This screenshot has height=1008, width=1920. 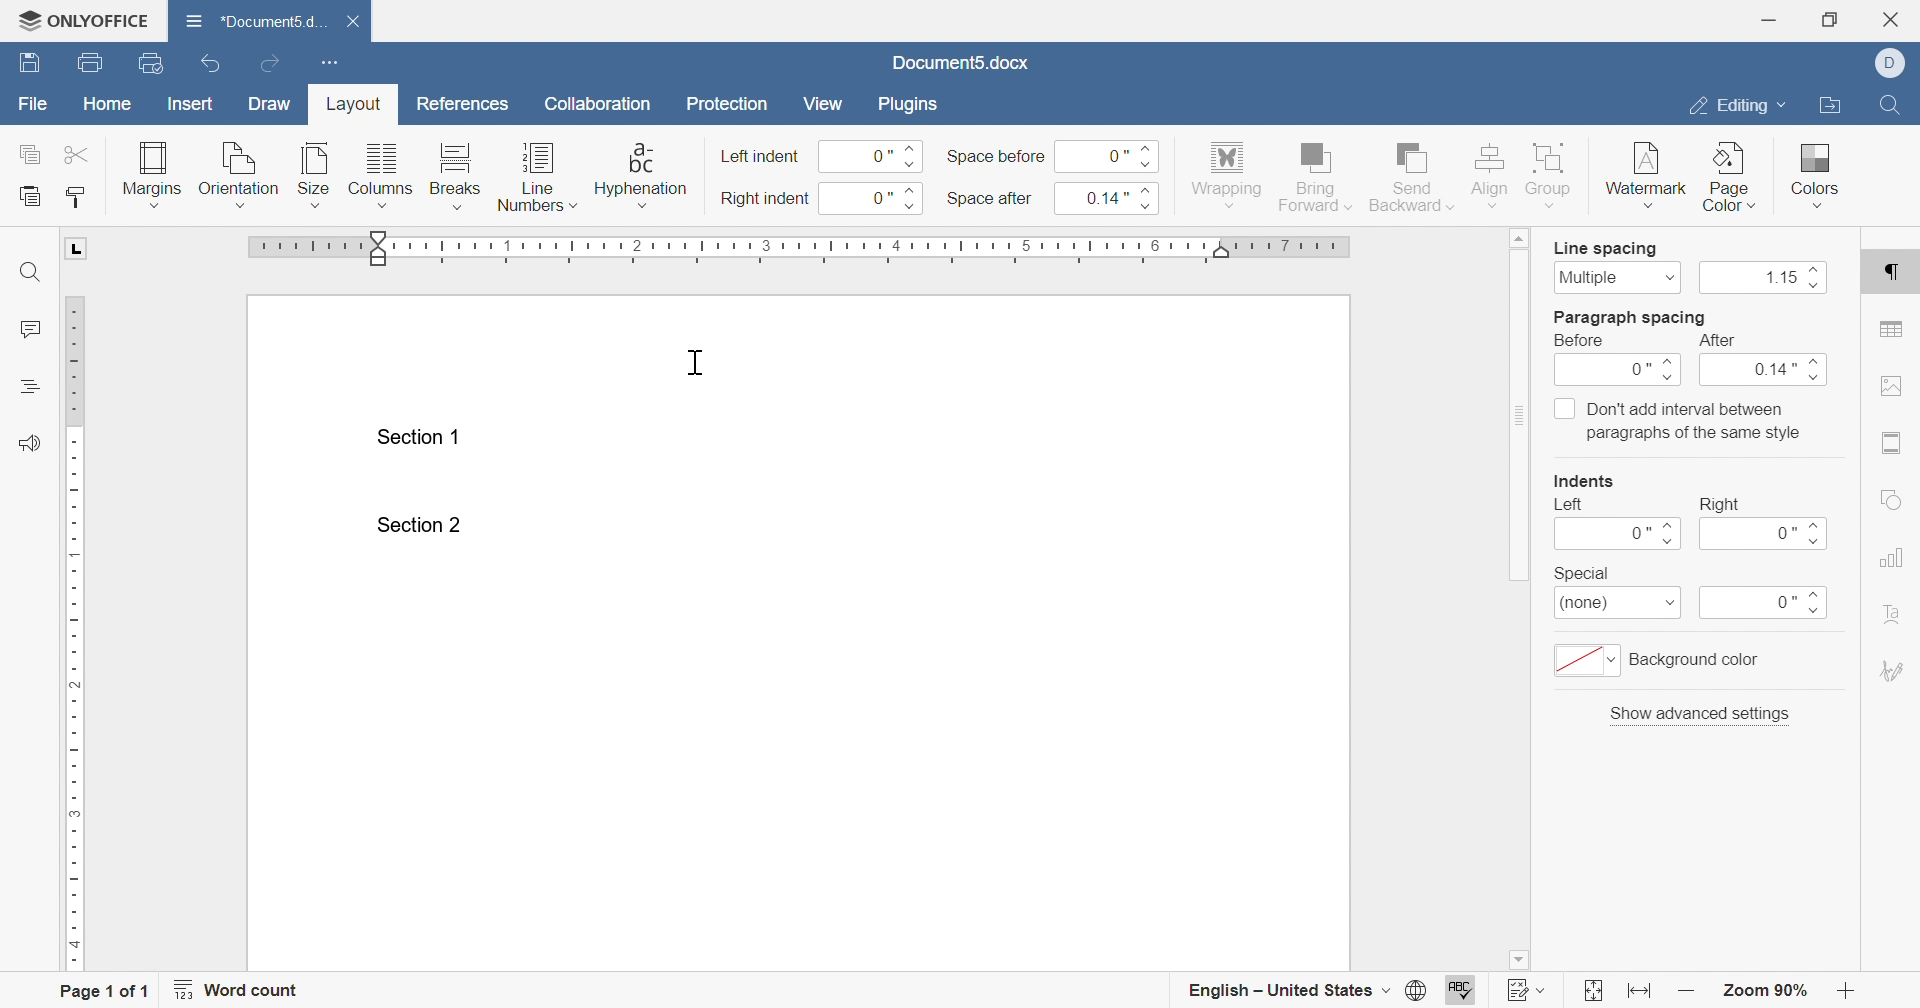 What do you see at coordinates (907, 104) in the screenshot?
I see `plugins` at bounding box center [907, 104].